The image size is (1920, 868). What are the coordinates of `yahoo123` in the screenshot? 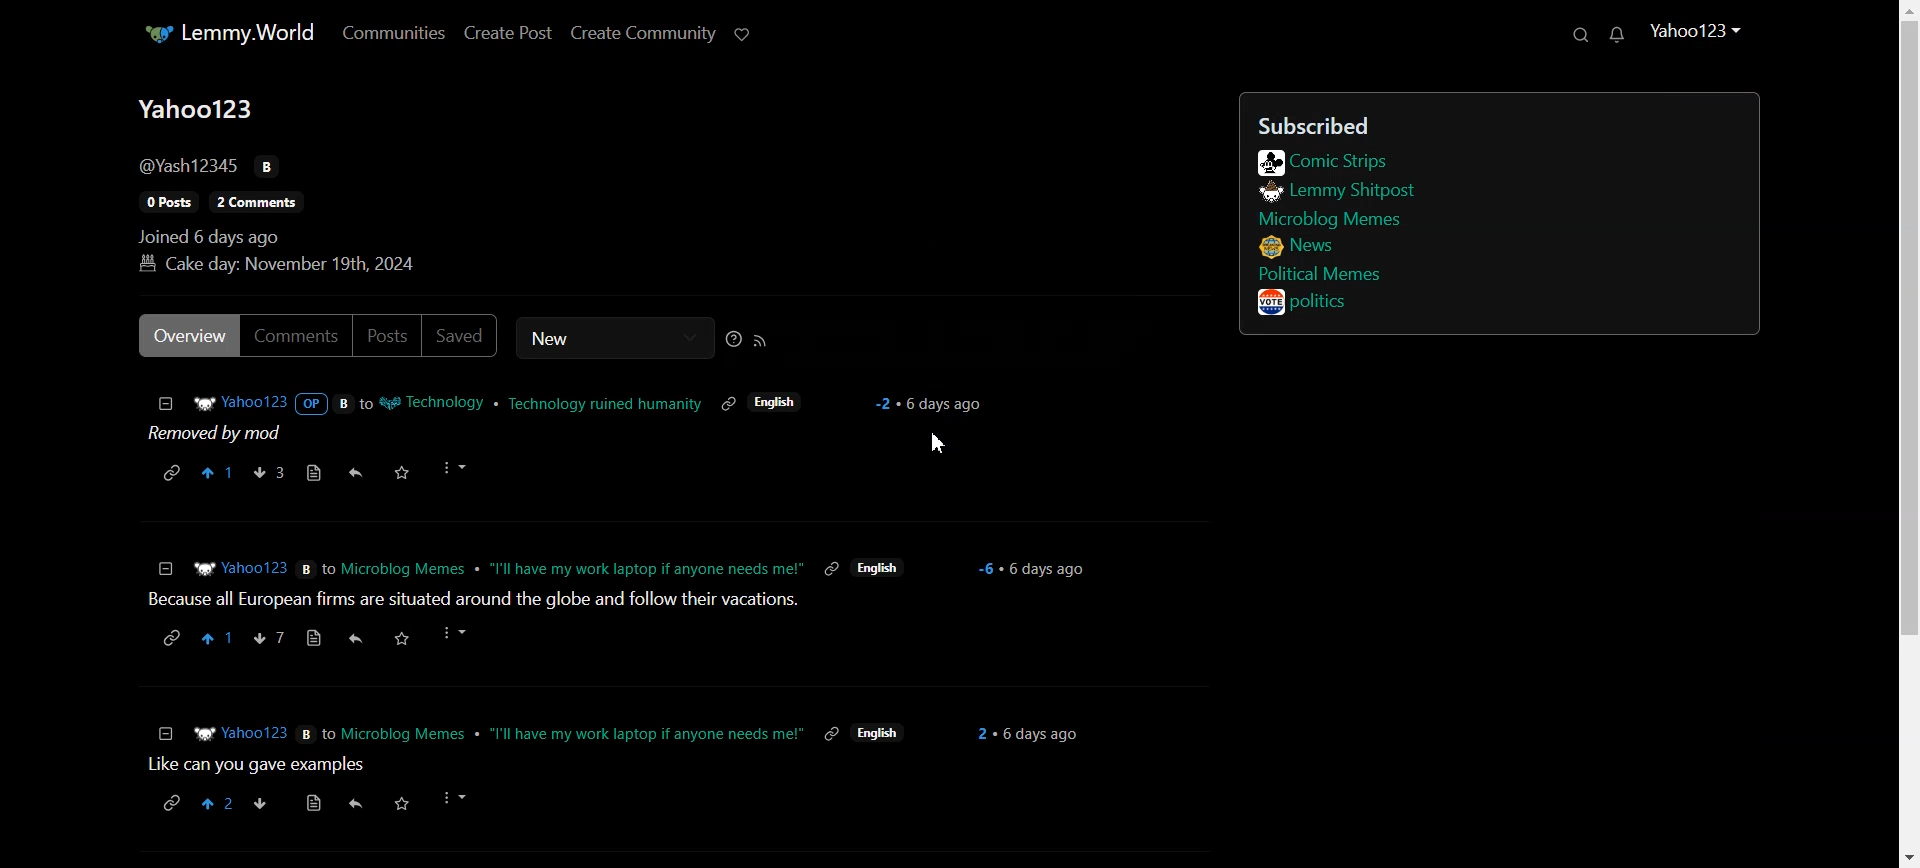 It's located at (1698, 33).